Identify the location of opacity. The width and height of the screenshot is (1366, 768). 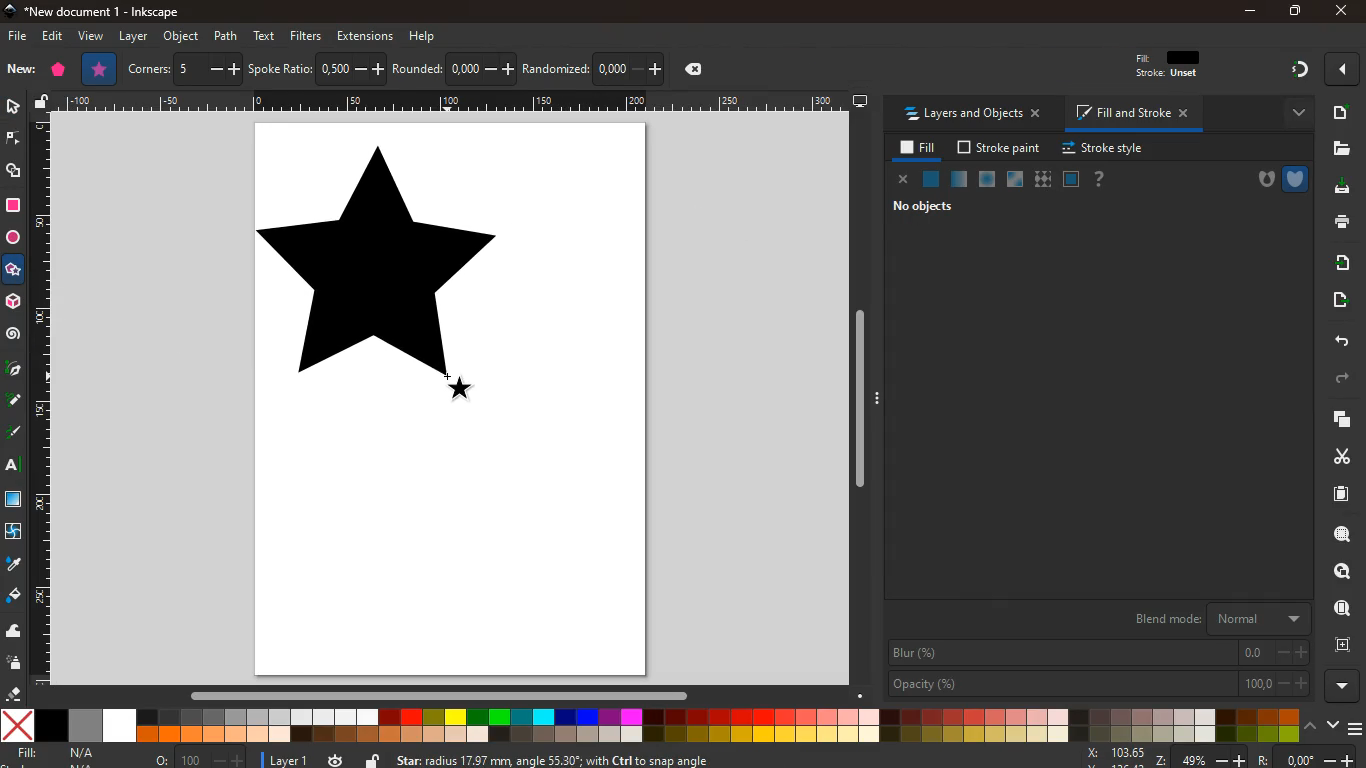
(1098, 685).